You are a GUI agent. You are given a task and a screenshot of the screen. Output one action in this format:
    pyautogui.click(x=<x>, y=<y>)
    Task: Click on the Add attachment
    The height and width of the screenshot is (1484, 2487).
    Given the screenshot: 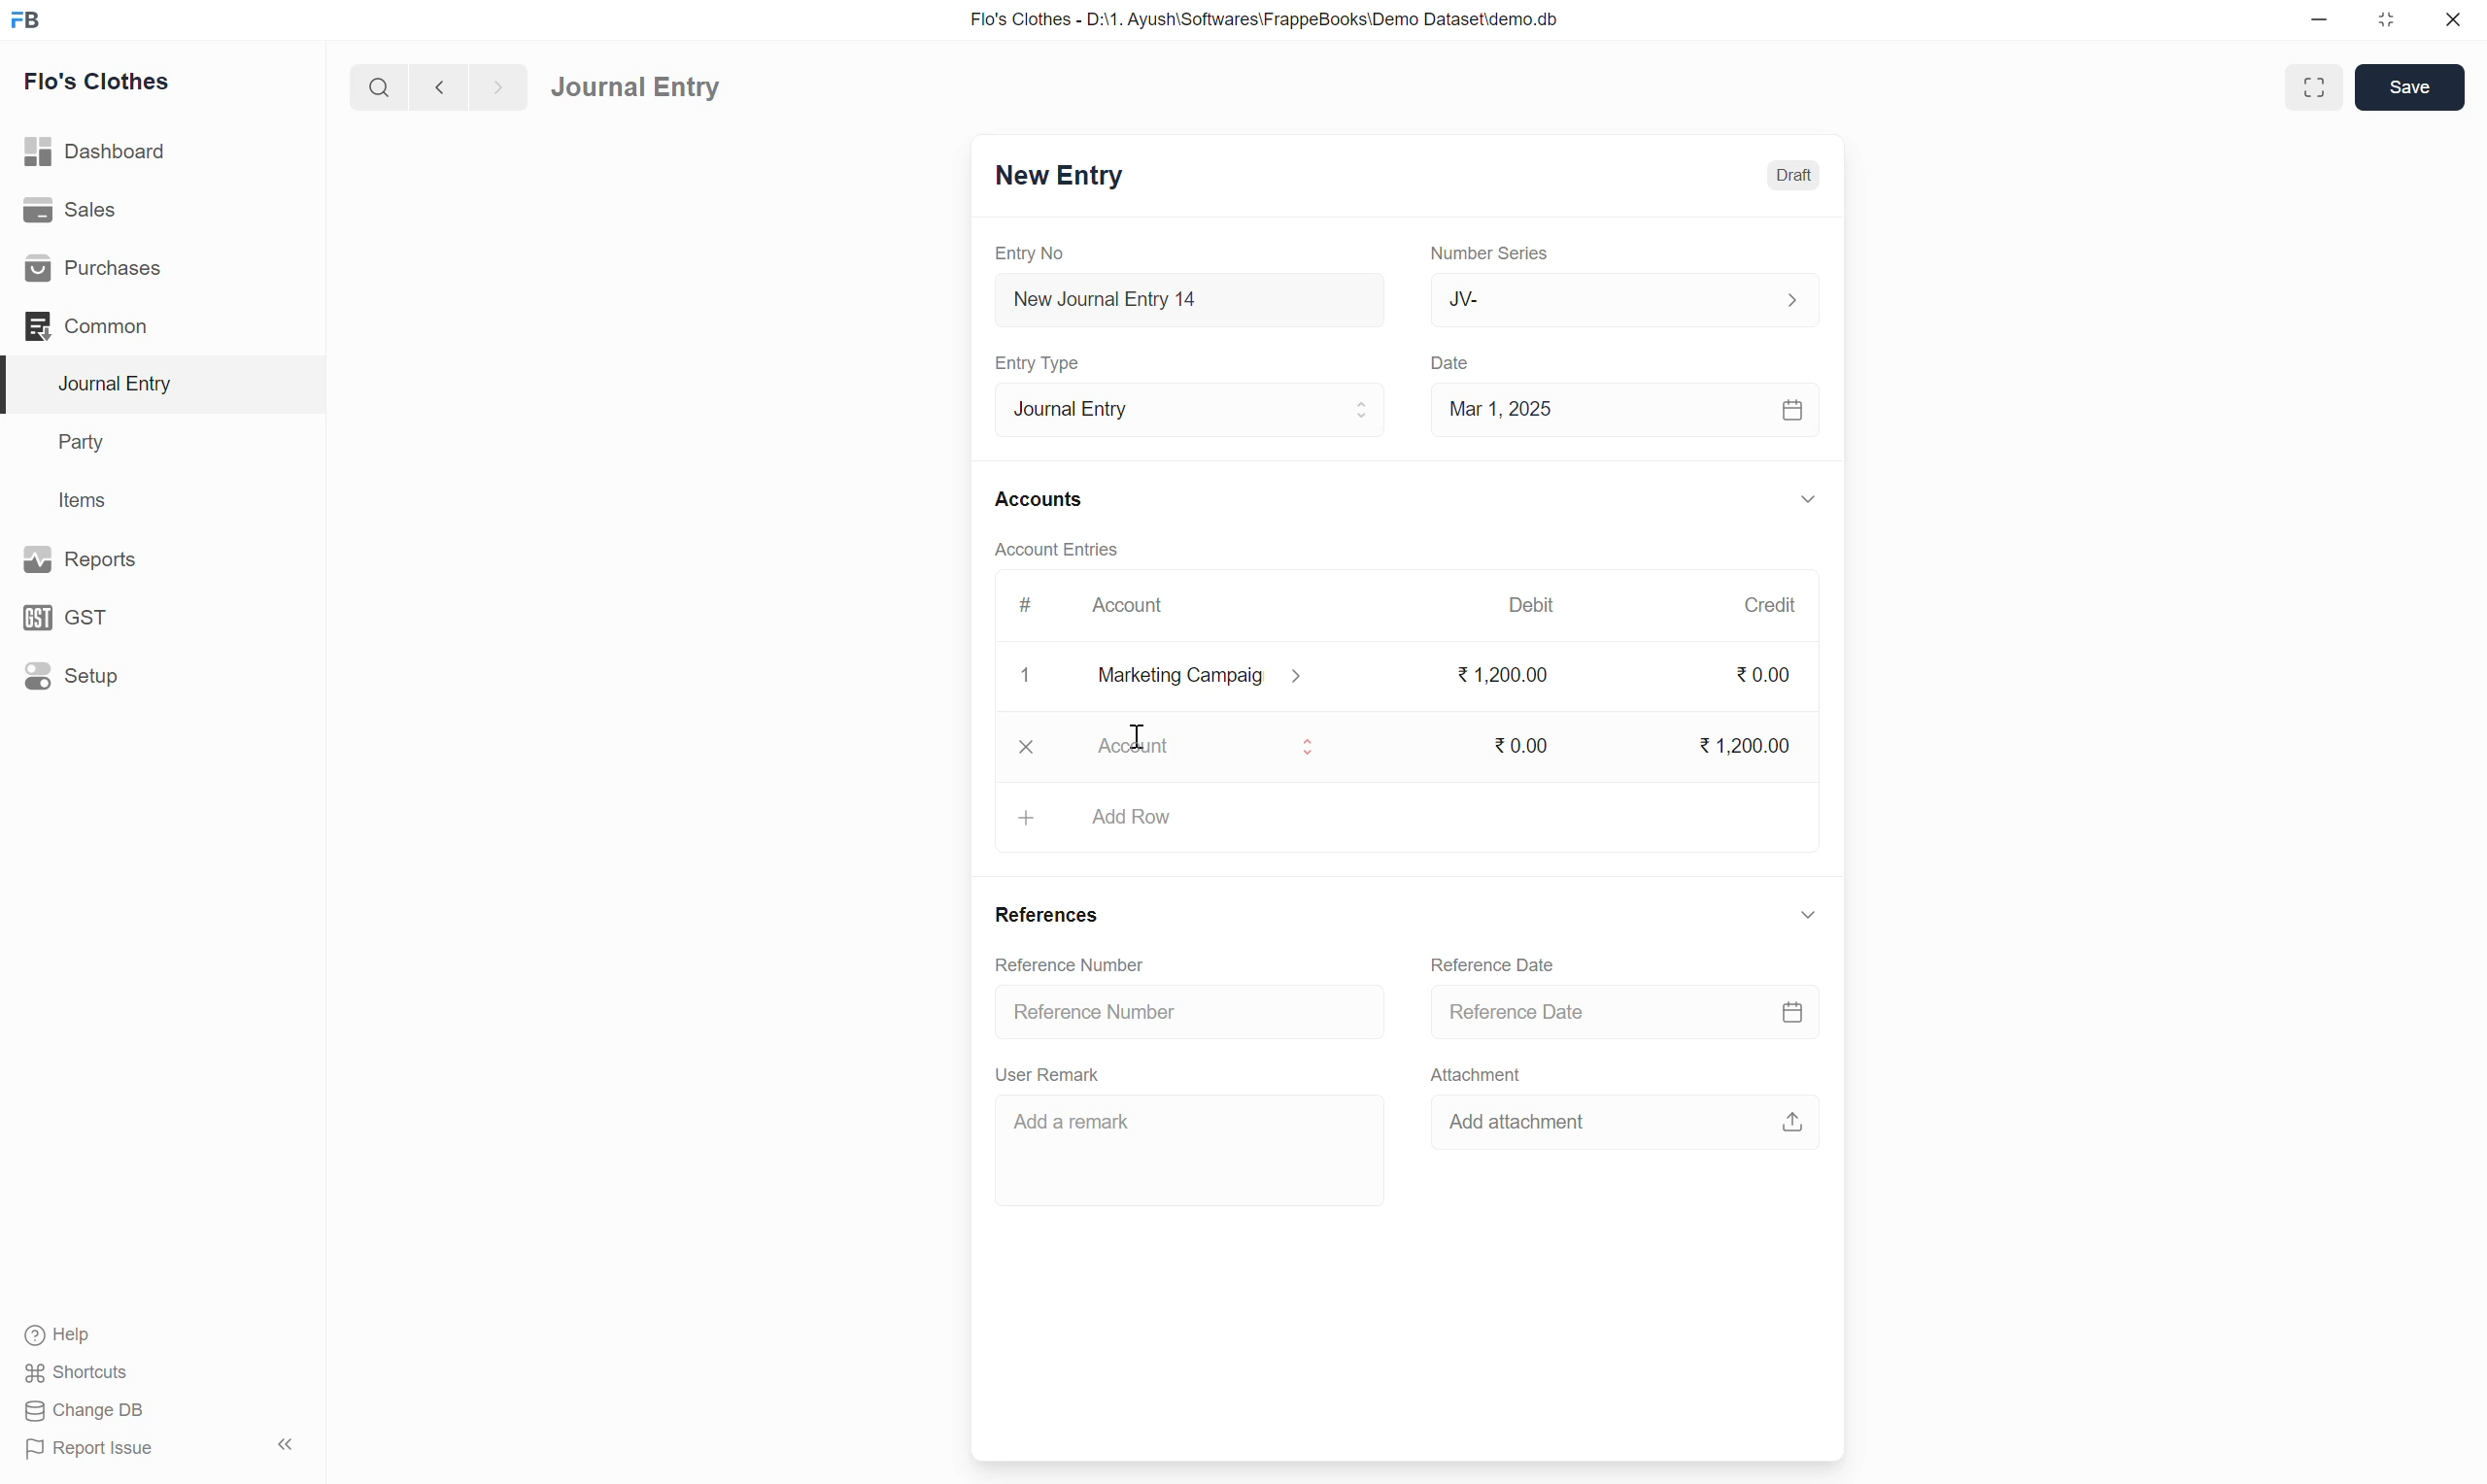 What is the action you would take?
    pyautogui.click(x=1535, y=1120)
    